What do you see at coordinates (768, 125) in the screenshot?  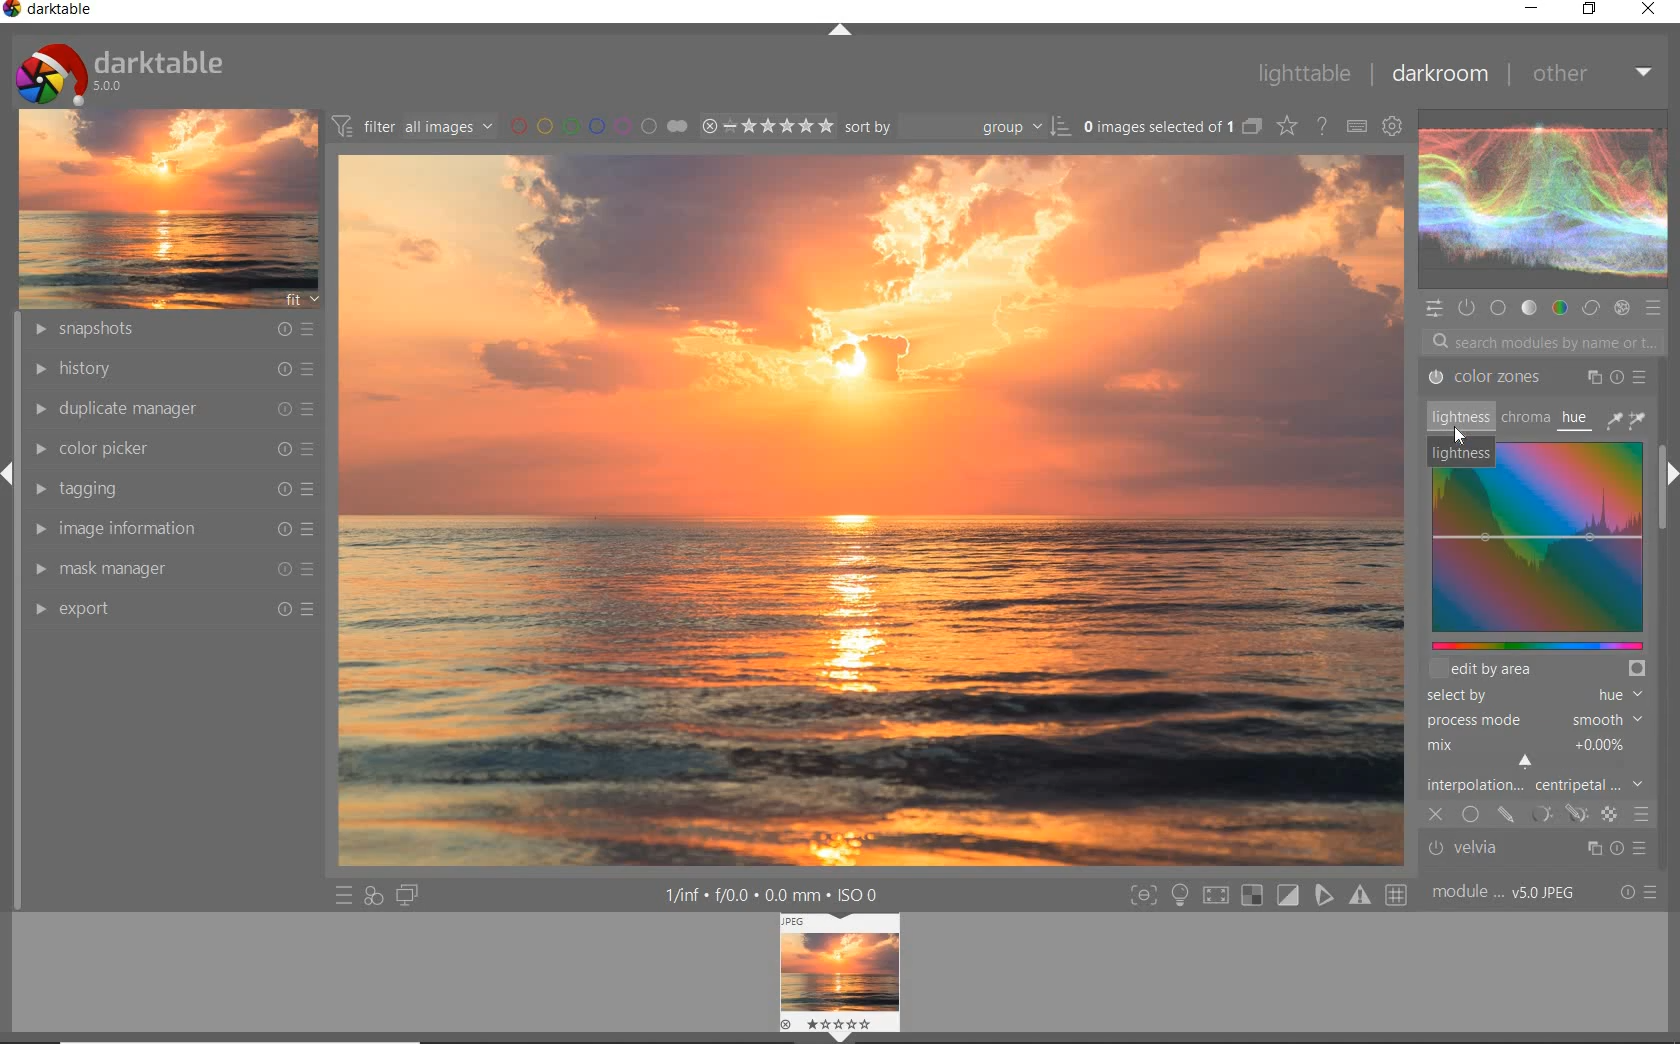 I see `SELECTED IMAGE RANGE RATING` at bounding box center [768, 125].